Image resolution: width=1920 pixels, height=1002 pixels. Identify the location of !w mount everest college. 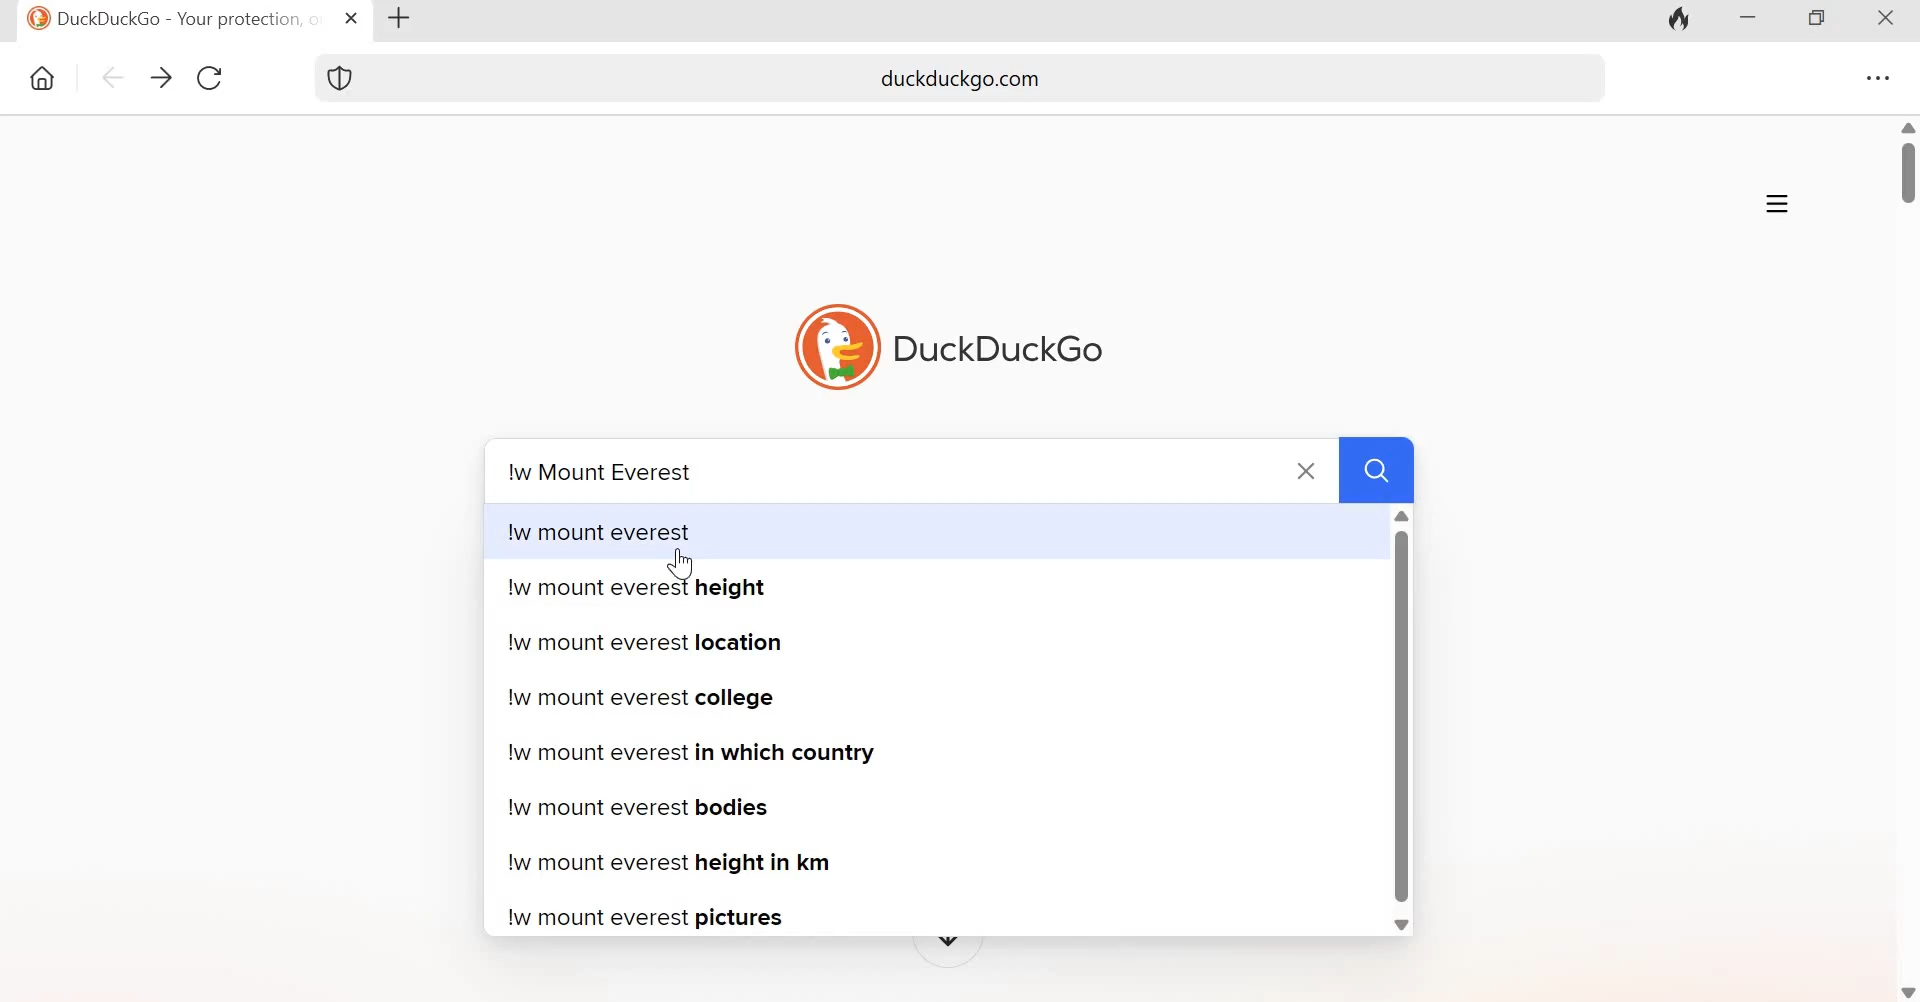
(644, 697).